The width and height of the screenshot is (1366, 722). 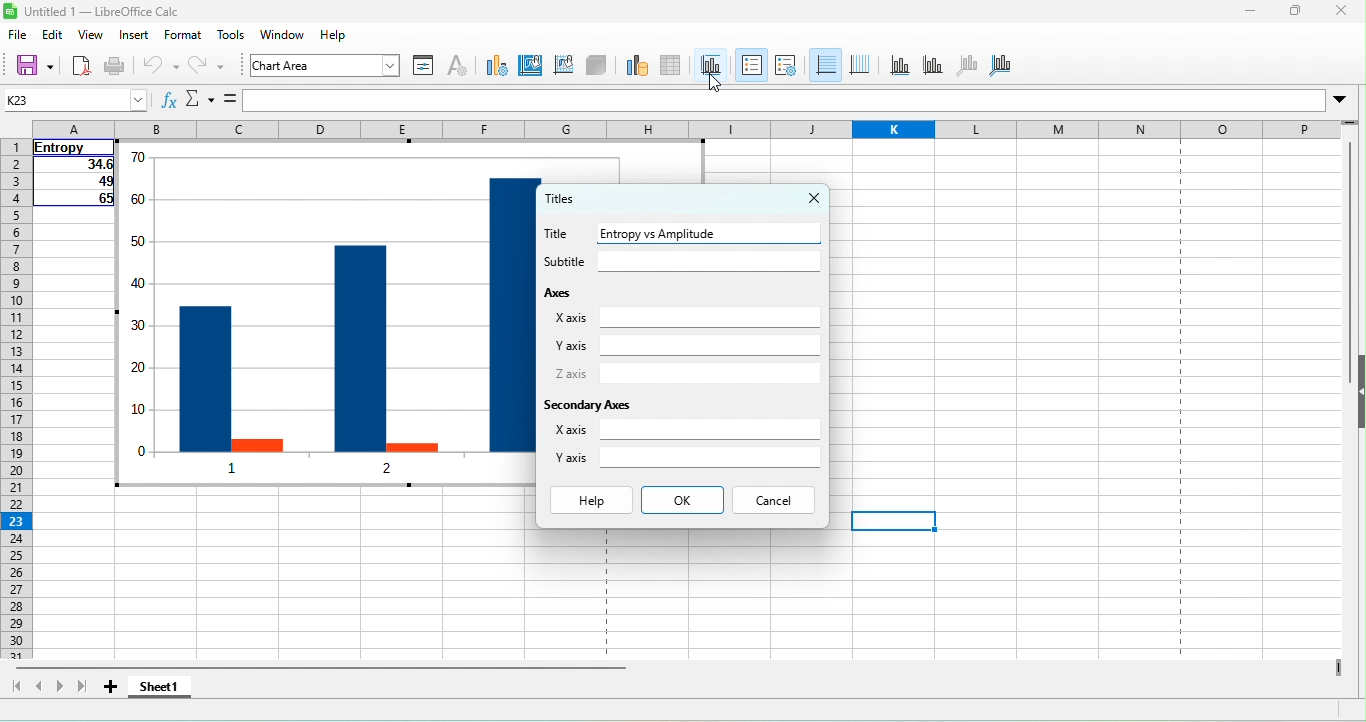 I want to click on cancel, so click(x=776, y=501).